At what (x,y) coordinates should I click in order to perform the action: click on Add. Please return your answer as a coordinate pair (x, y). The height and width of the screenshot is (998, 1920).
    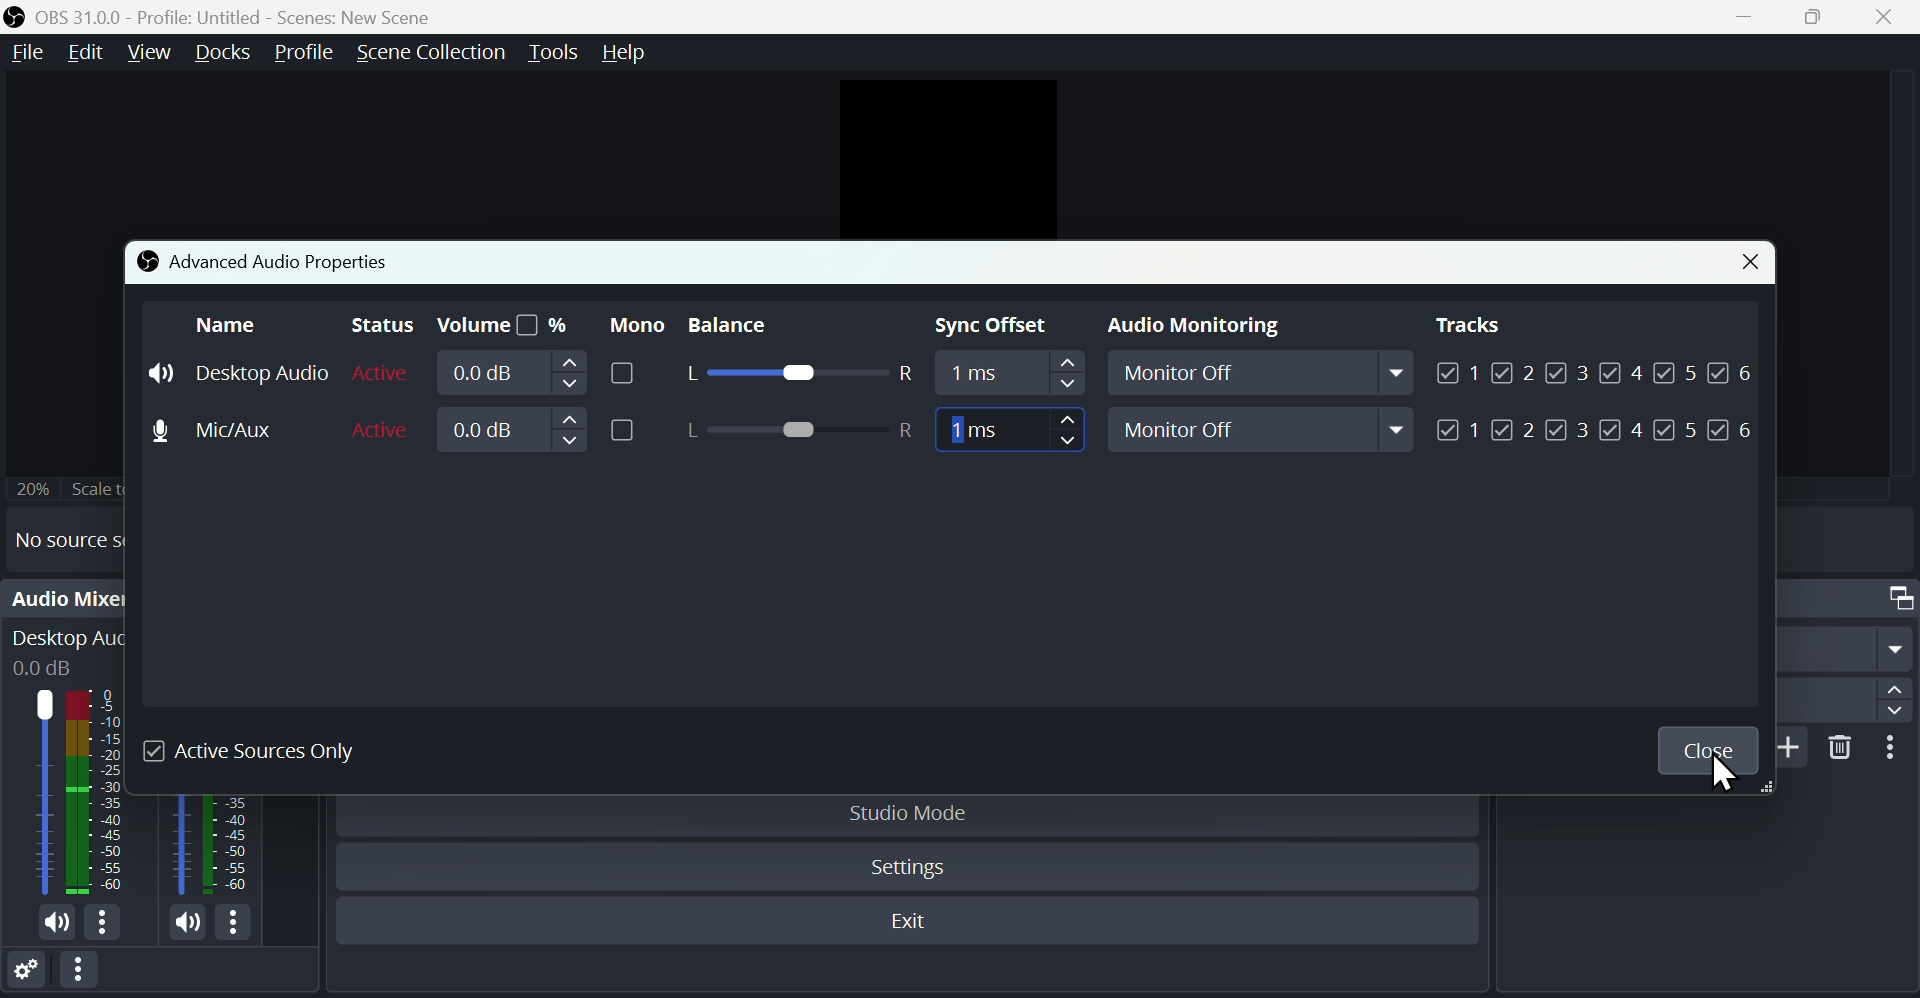
    Looking at the image, I should click on (1794, 747).